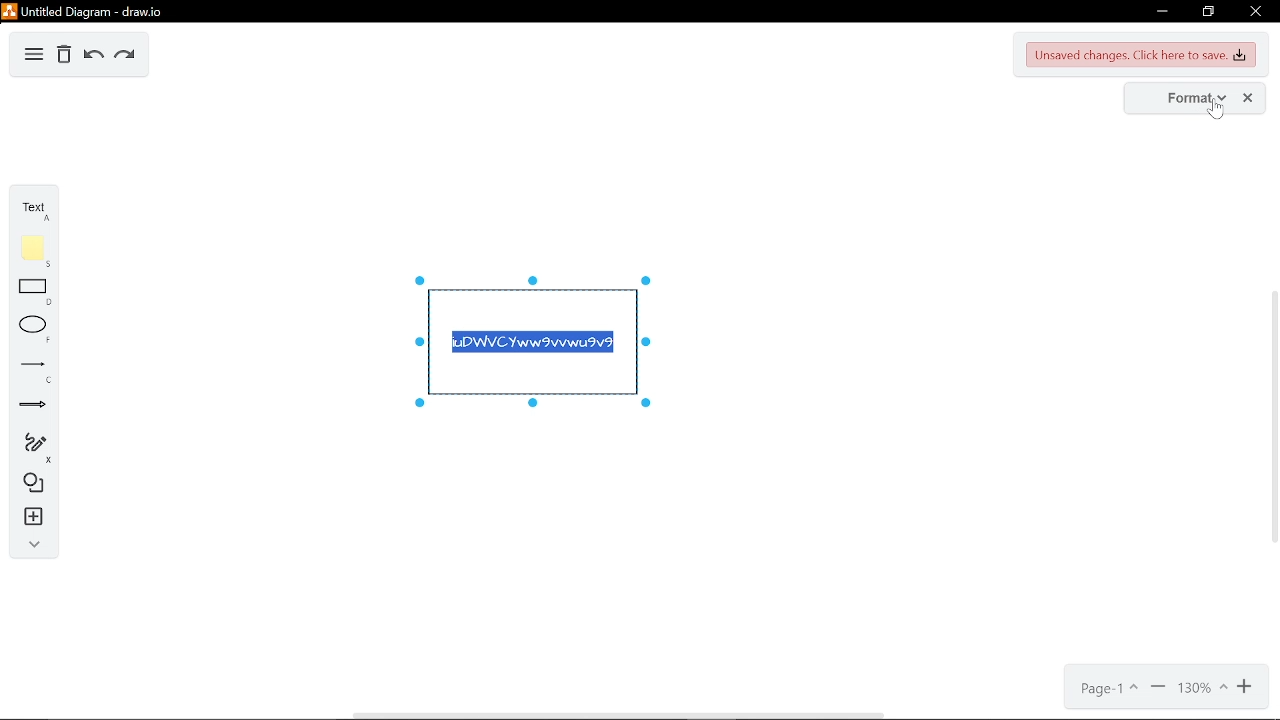 Image resolution: width=1280 pixels, height=720 pixels. Describe the element at coordinates (1107, 689) in the screenshot. I see `page1` at that location.